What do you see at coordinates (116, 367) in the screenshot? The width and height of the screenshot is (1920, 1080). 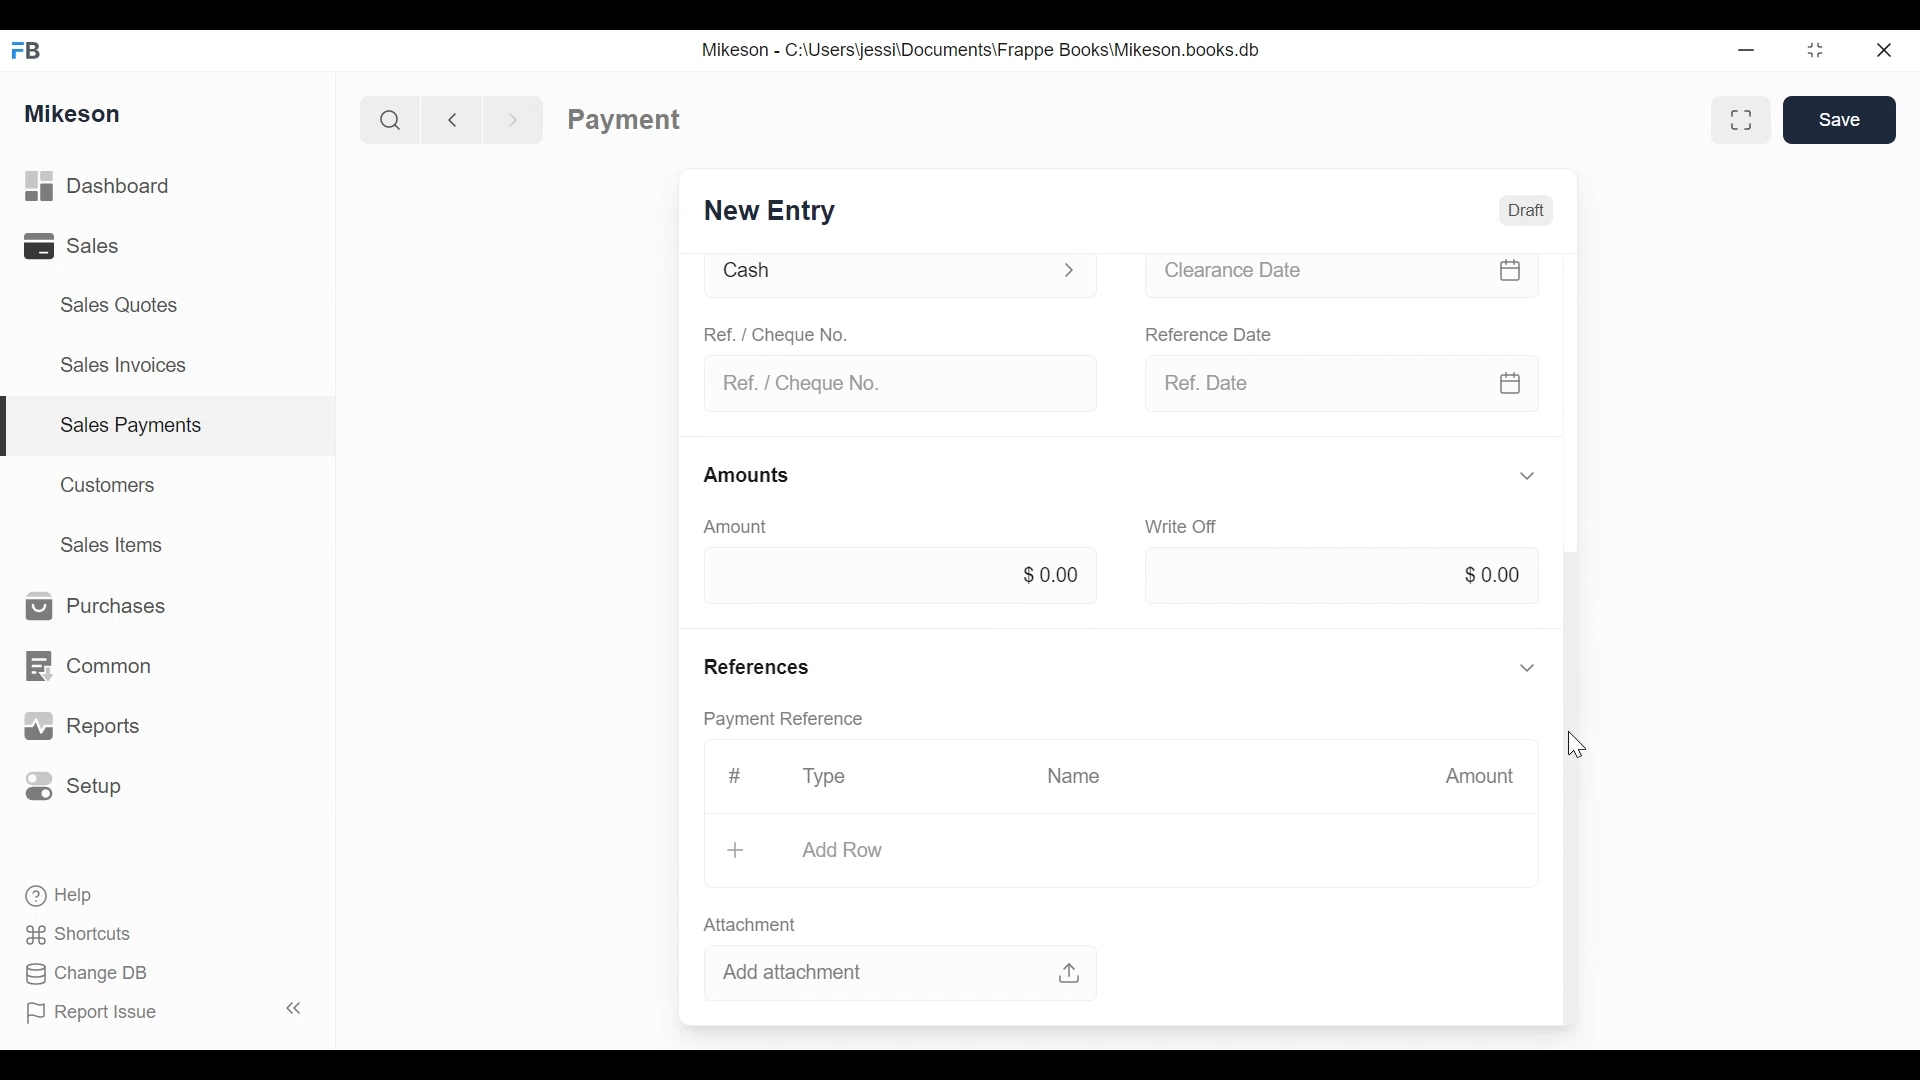 I see `Sales Invoices` at bounding box center [116, 367].